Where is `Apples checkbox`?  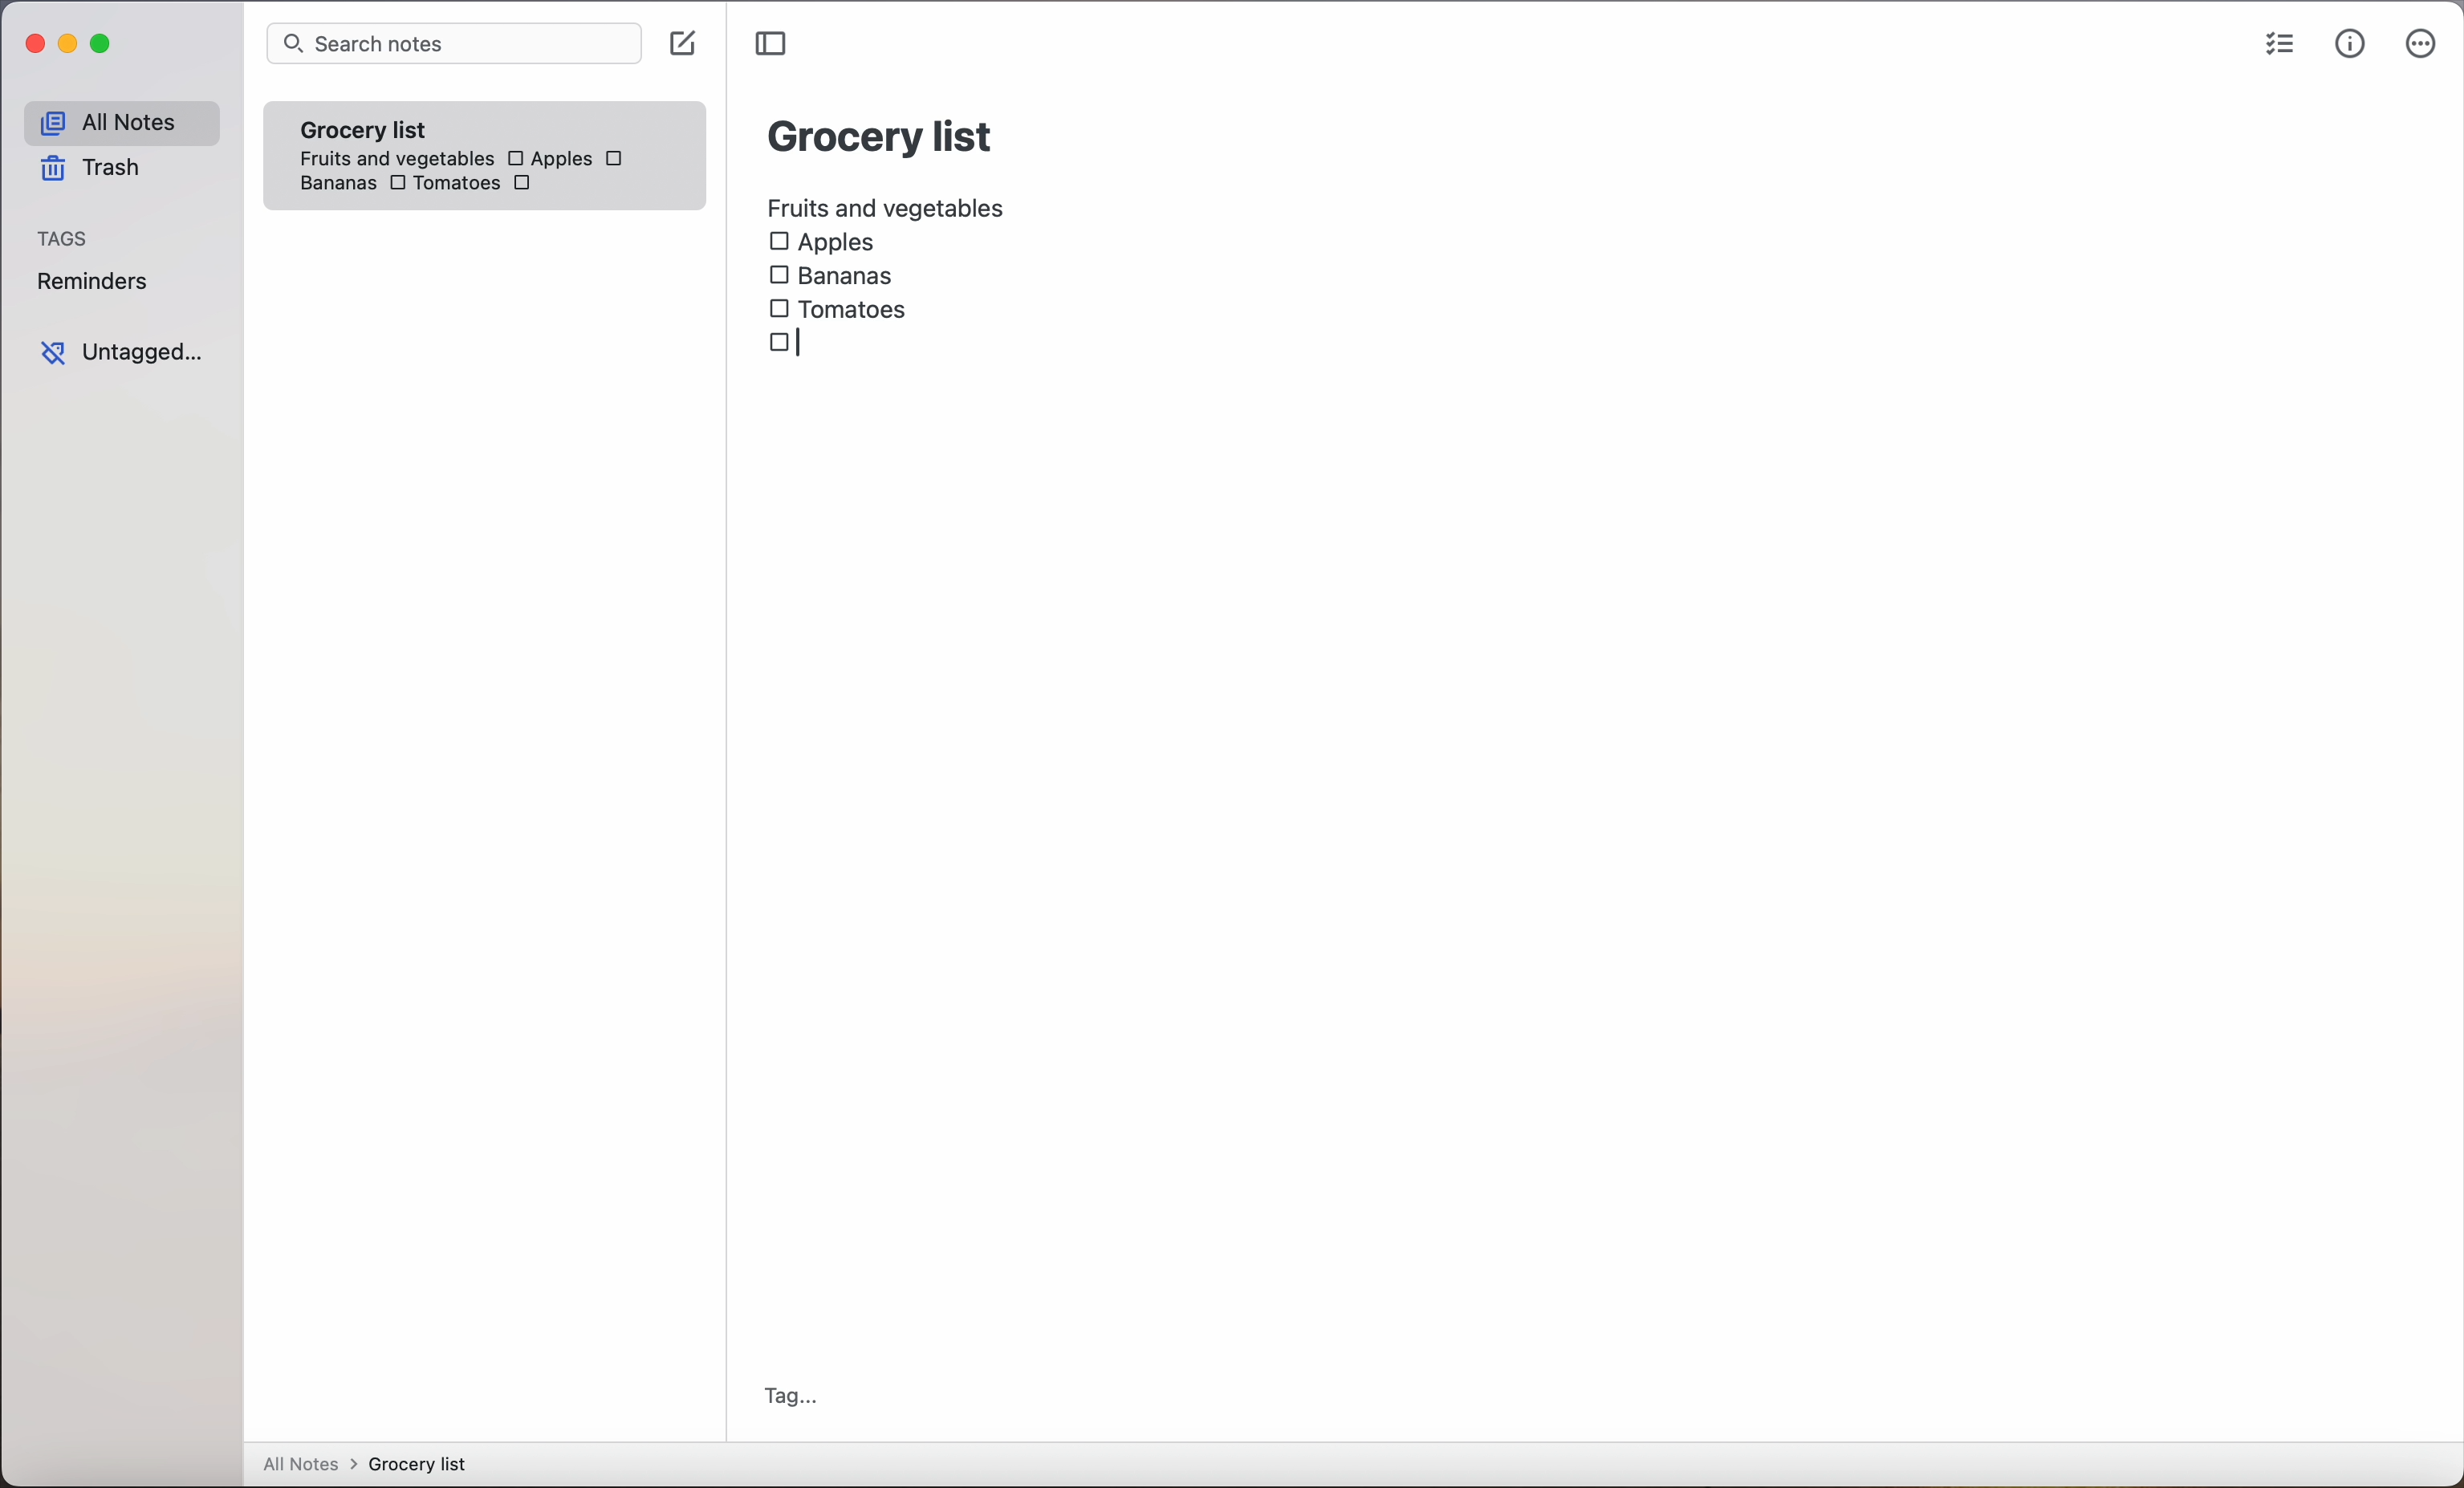
Apples checkbox is located at coordinates (822, 243).